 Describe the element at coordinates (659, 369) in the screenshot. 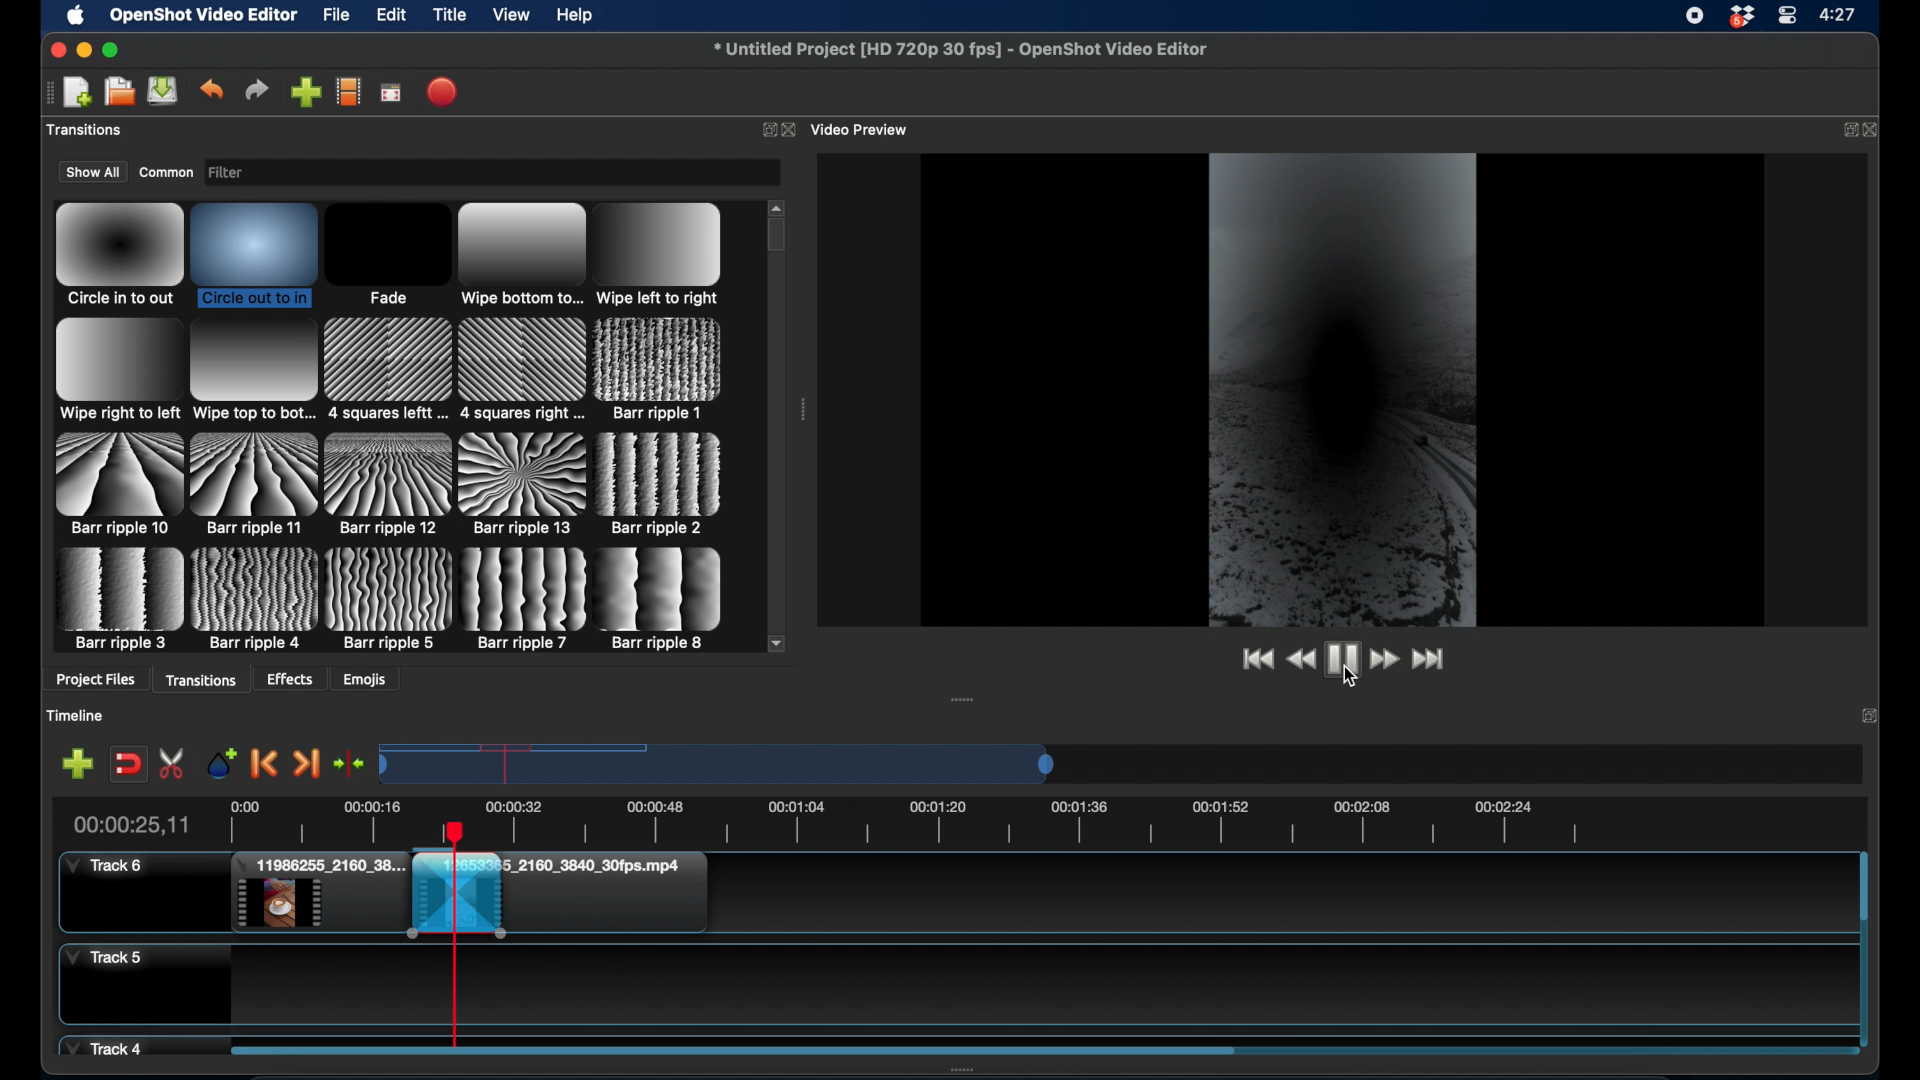

I see `transition` at that location.